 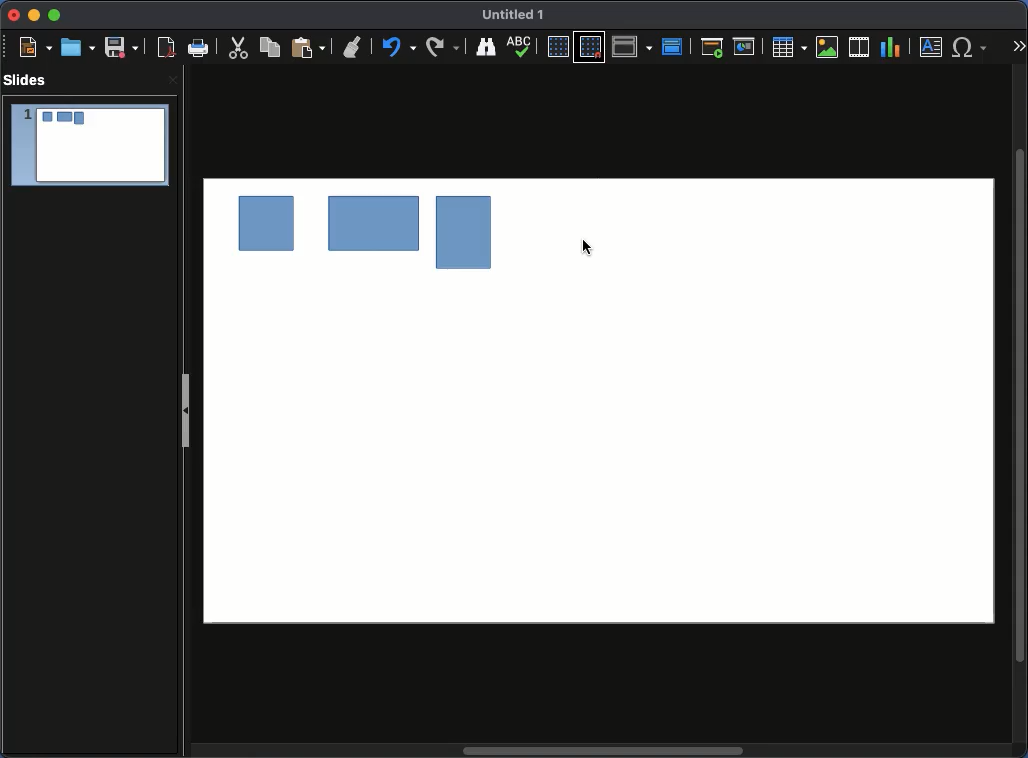 I want to click on Finding, so click(x=443, y=47).